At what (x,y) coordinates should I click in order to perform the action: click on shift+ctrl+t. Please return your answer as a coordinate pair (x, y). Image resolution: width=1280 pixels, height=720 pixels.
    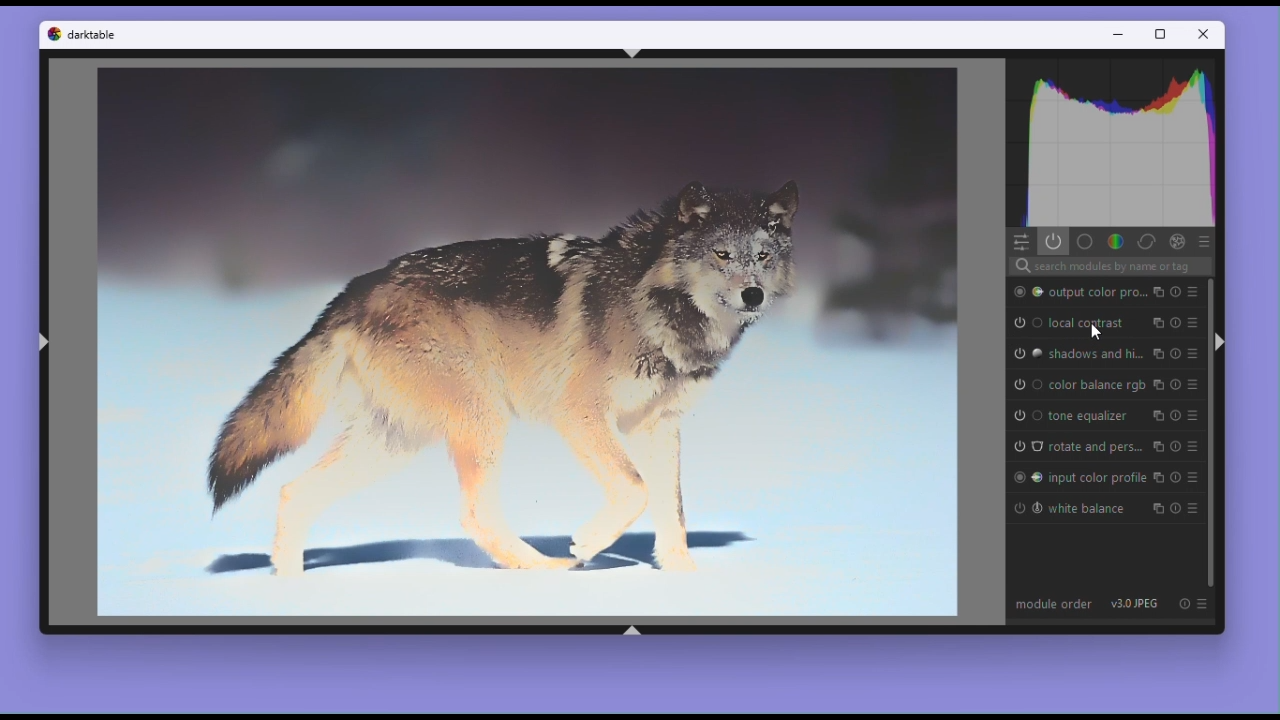
    Looking at the image, I should click on (634, 54).